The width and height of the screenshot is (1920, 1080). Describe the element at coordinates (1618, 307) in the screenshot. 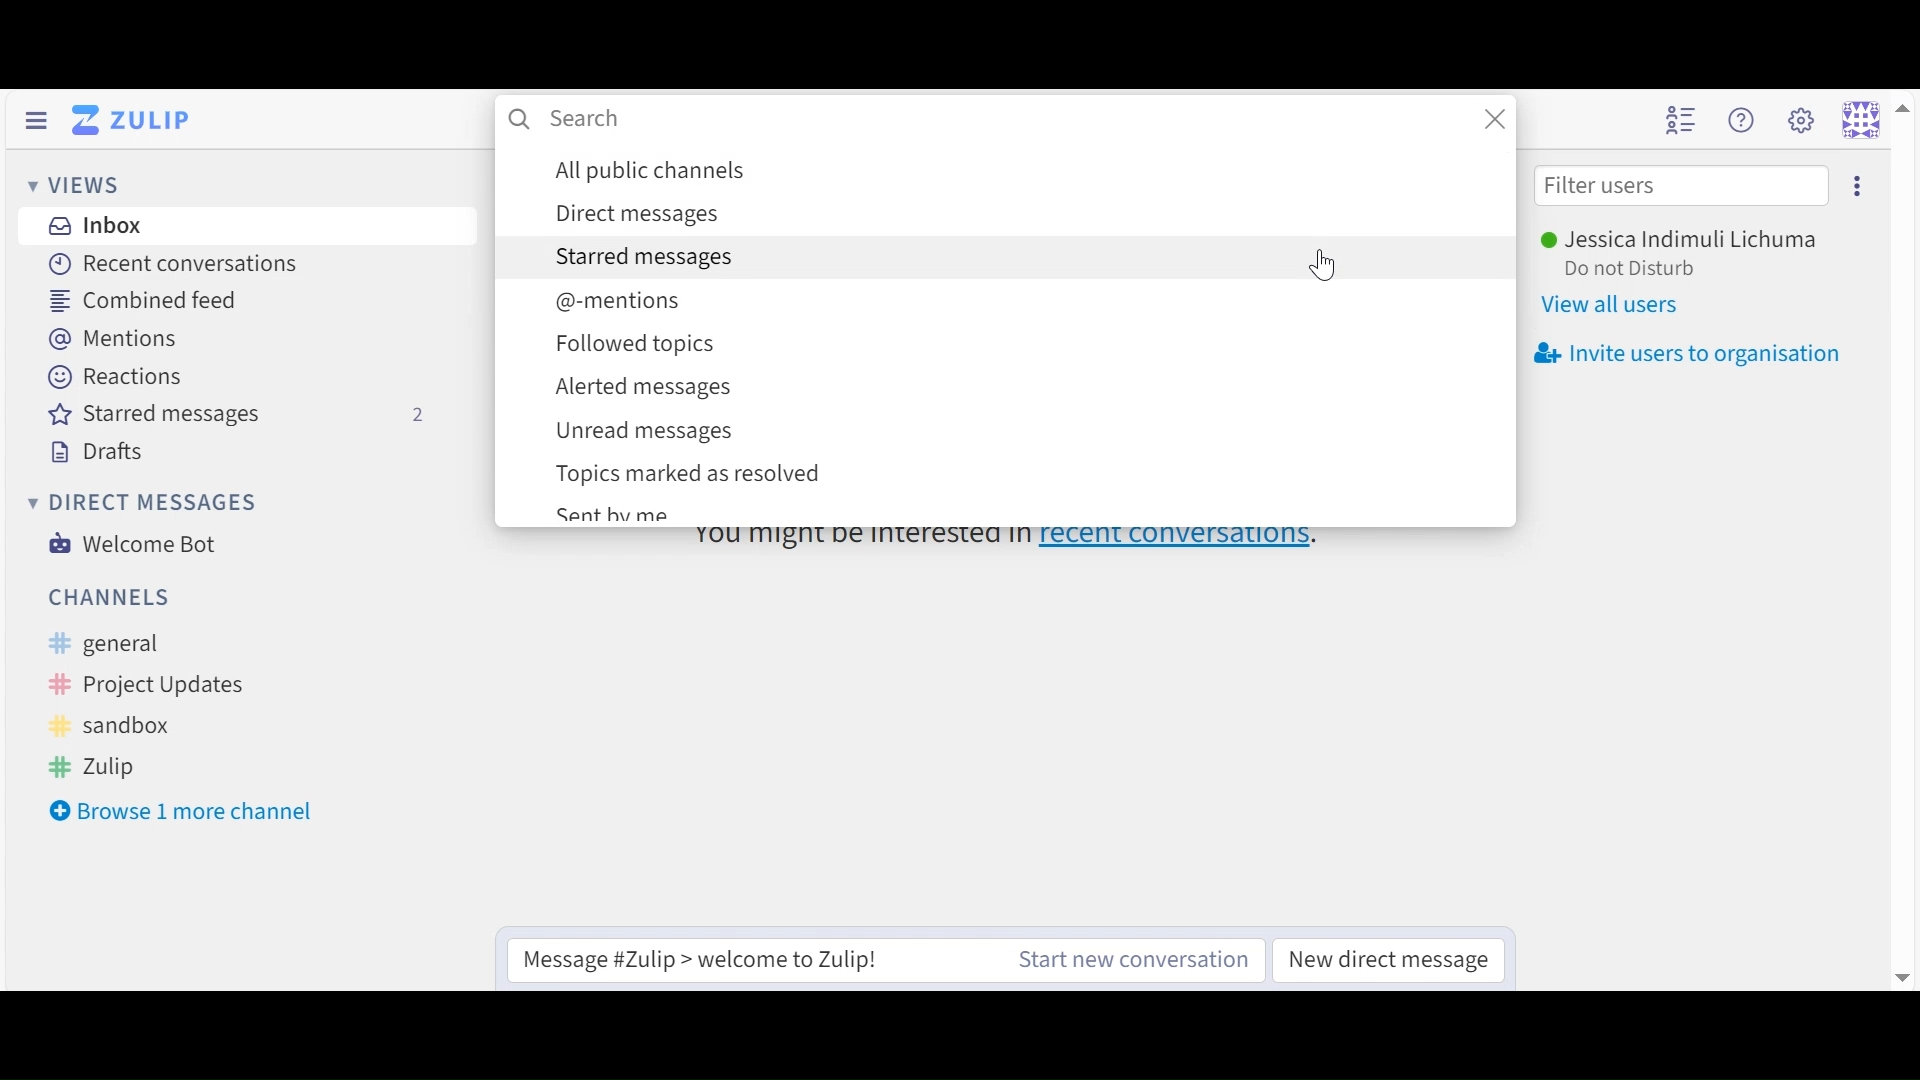

I see `View all users` at that location.